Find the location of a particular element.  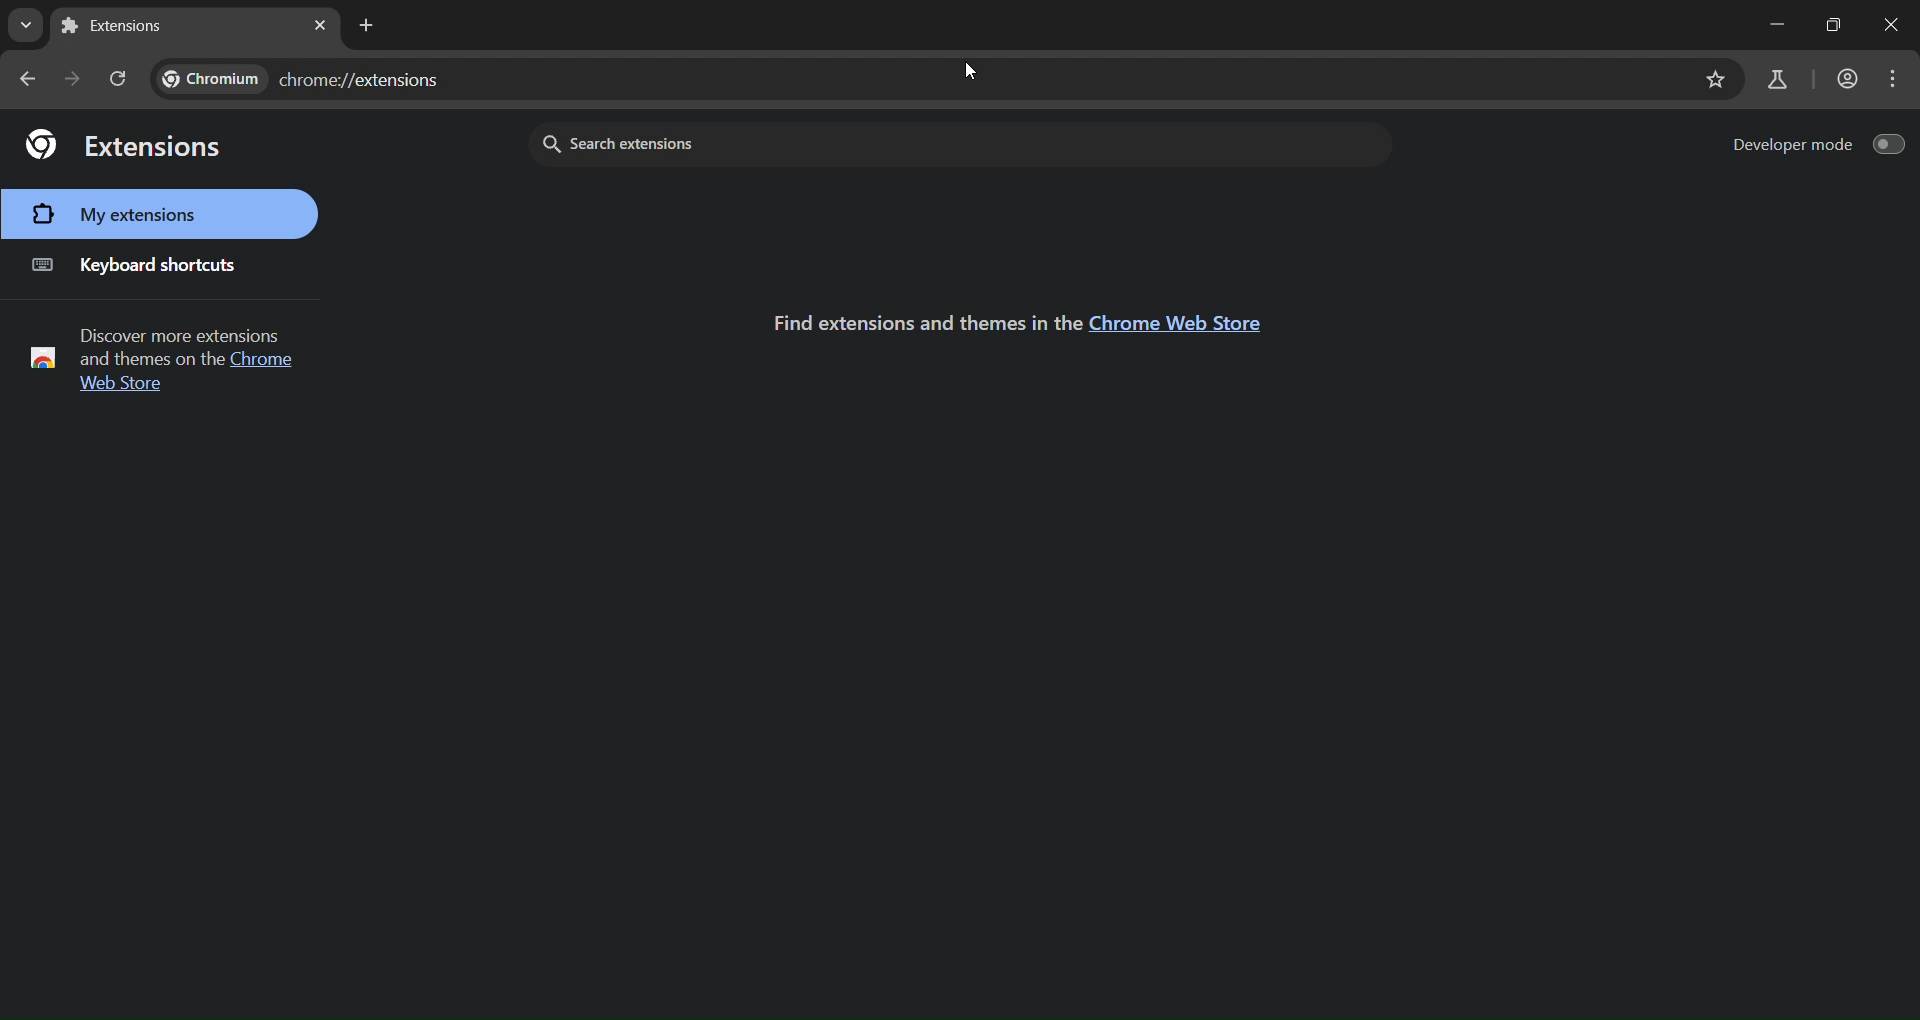

go back one page is located at coordinates (31, 77).